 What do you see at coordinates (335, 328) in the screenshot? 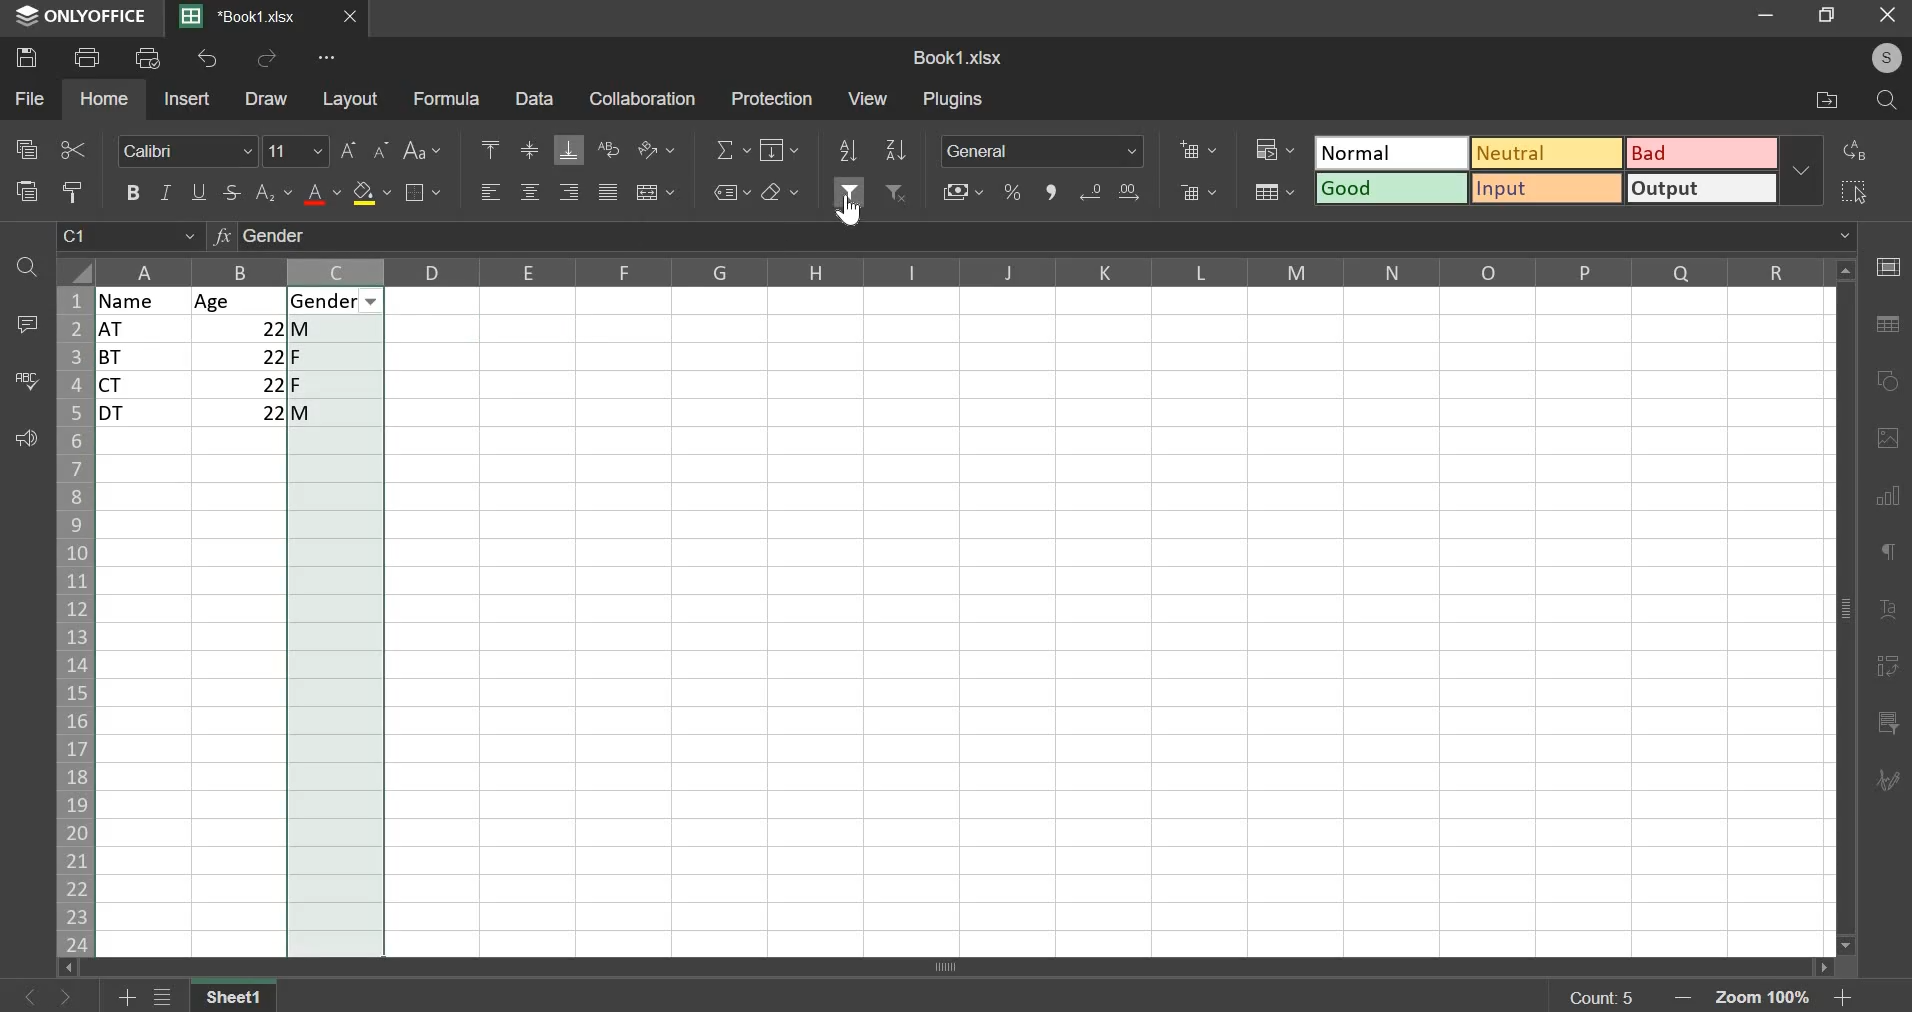
I see `m` at bounding box center [335, 328].